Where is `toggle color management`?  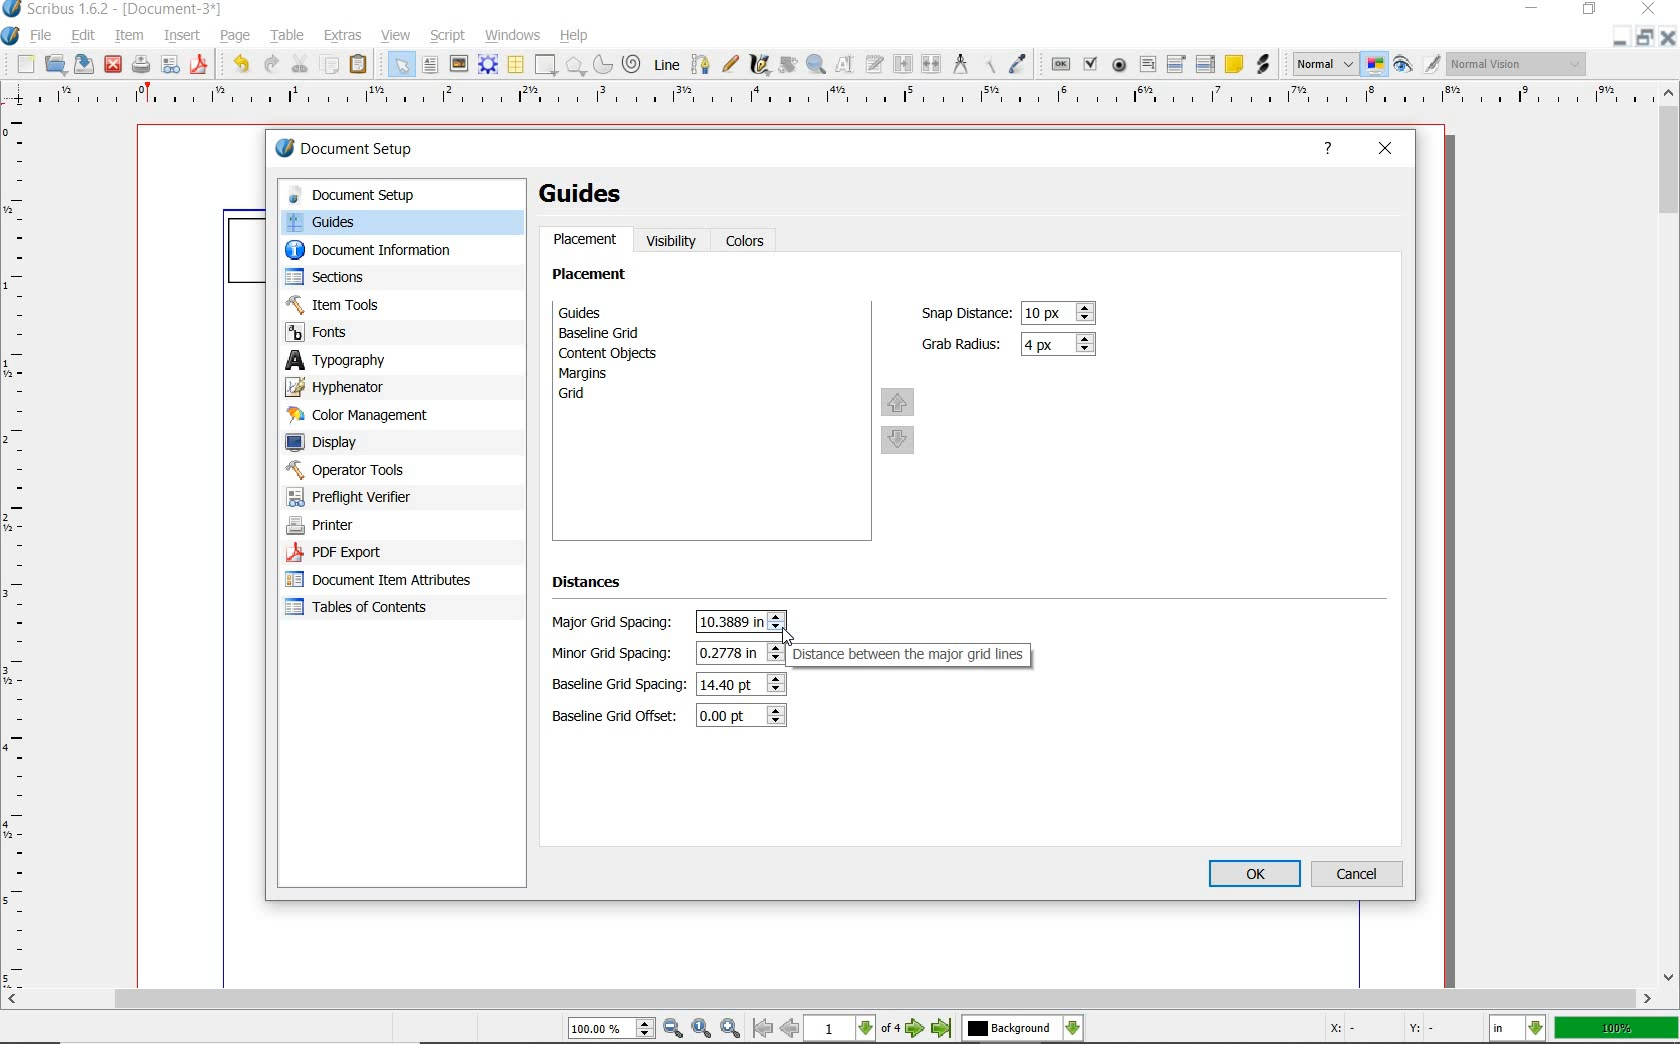 toggle color management is located at coordinates (1375, 65).